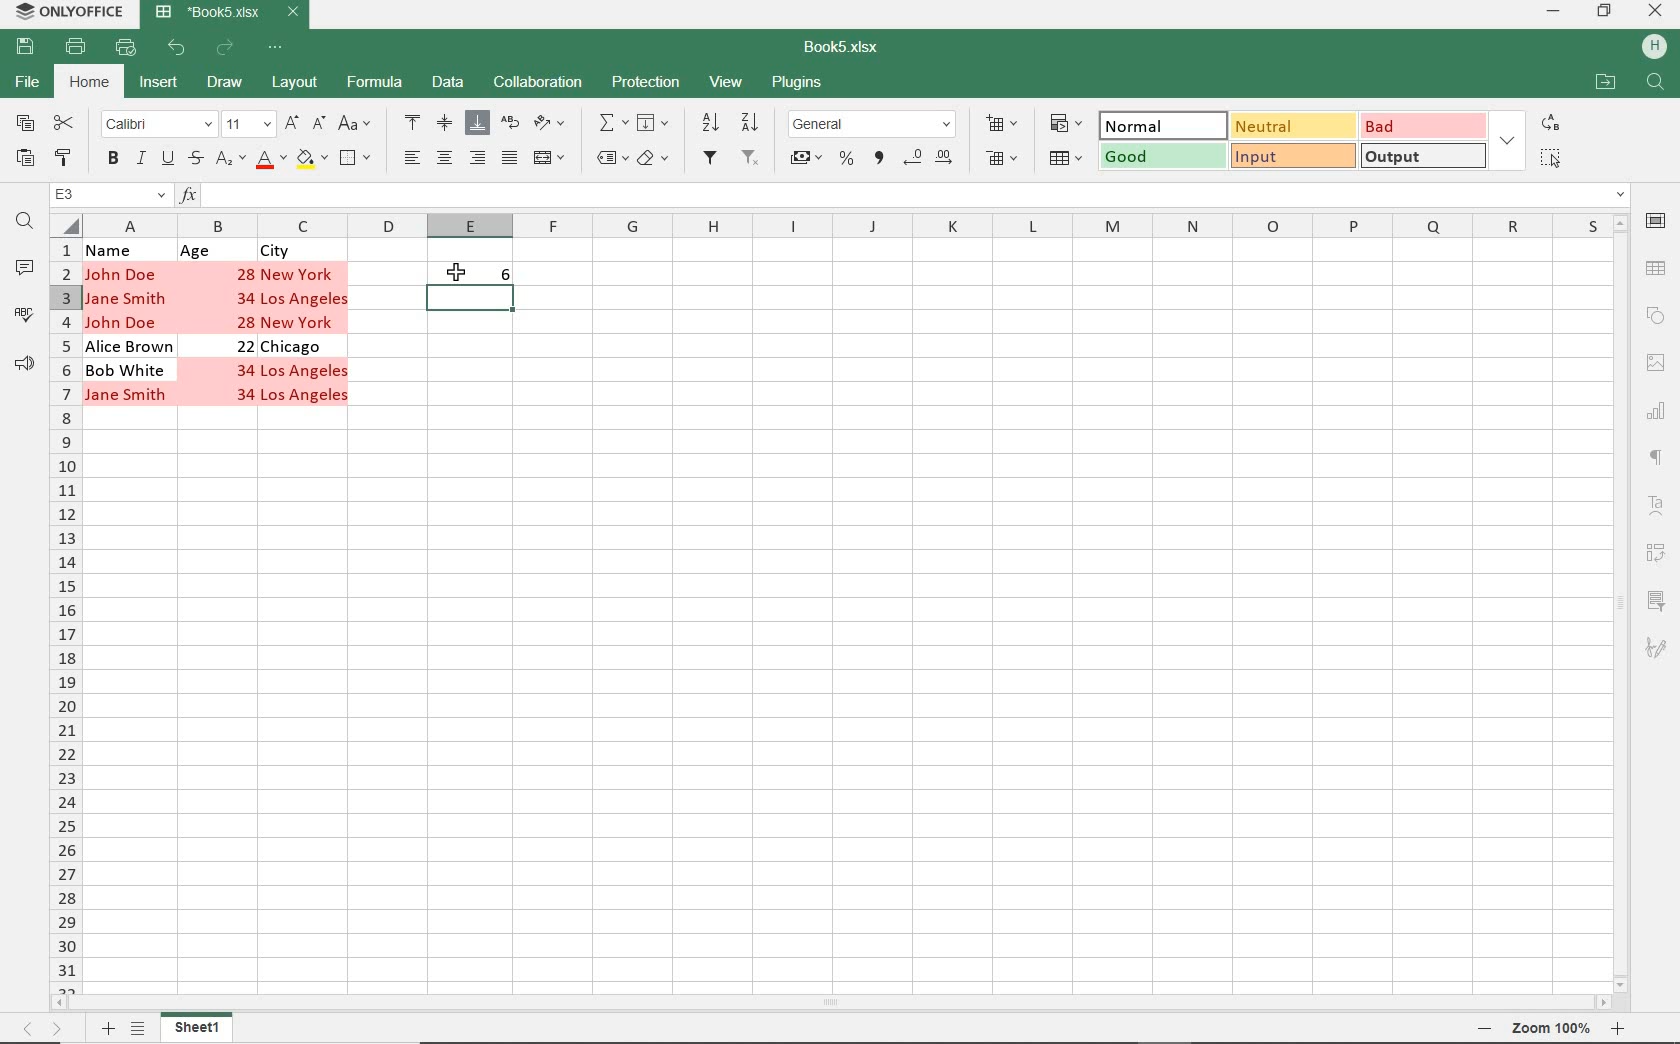  I want to click on NAMED RANGES, so click(610, 160).